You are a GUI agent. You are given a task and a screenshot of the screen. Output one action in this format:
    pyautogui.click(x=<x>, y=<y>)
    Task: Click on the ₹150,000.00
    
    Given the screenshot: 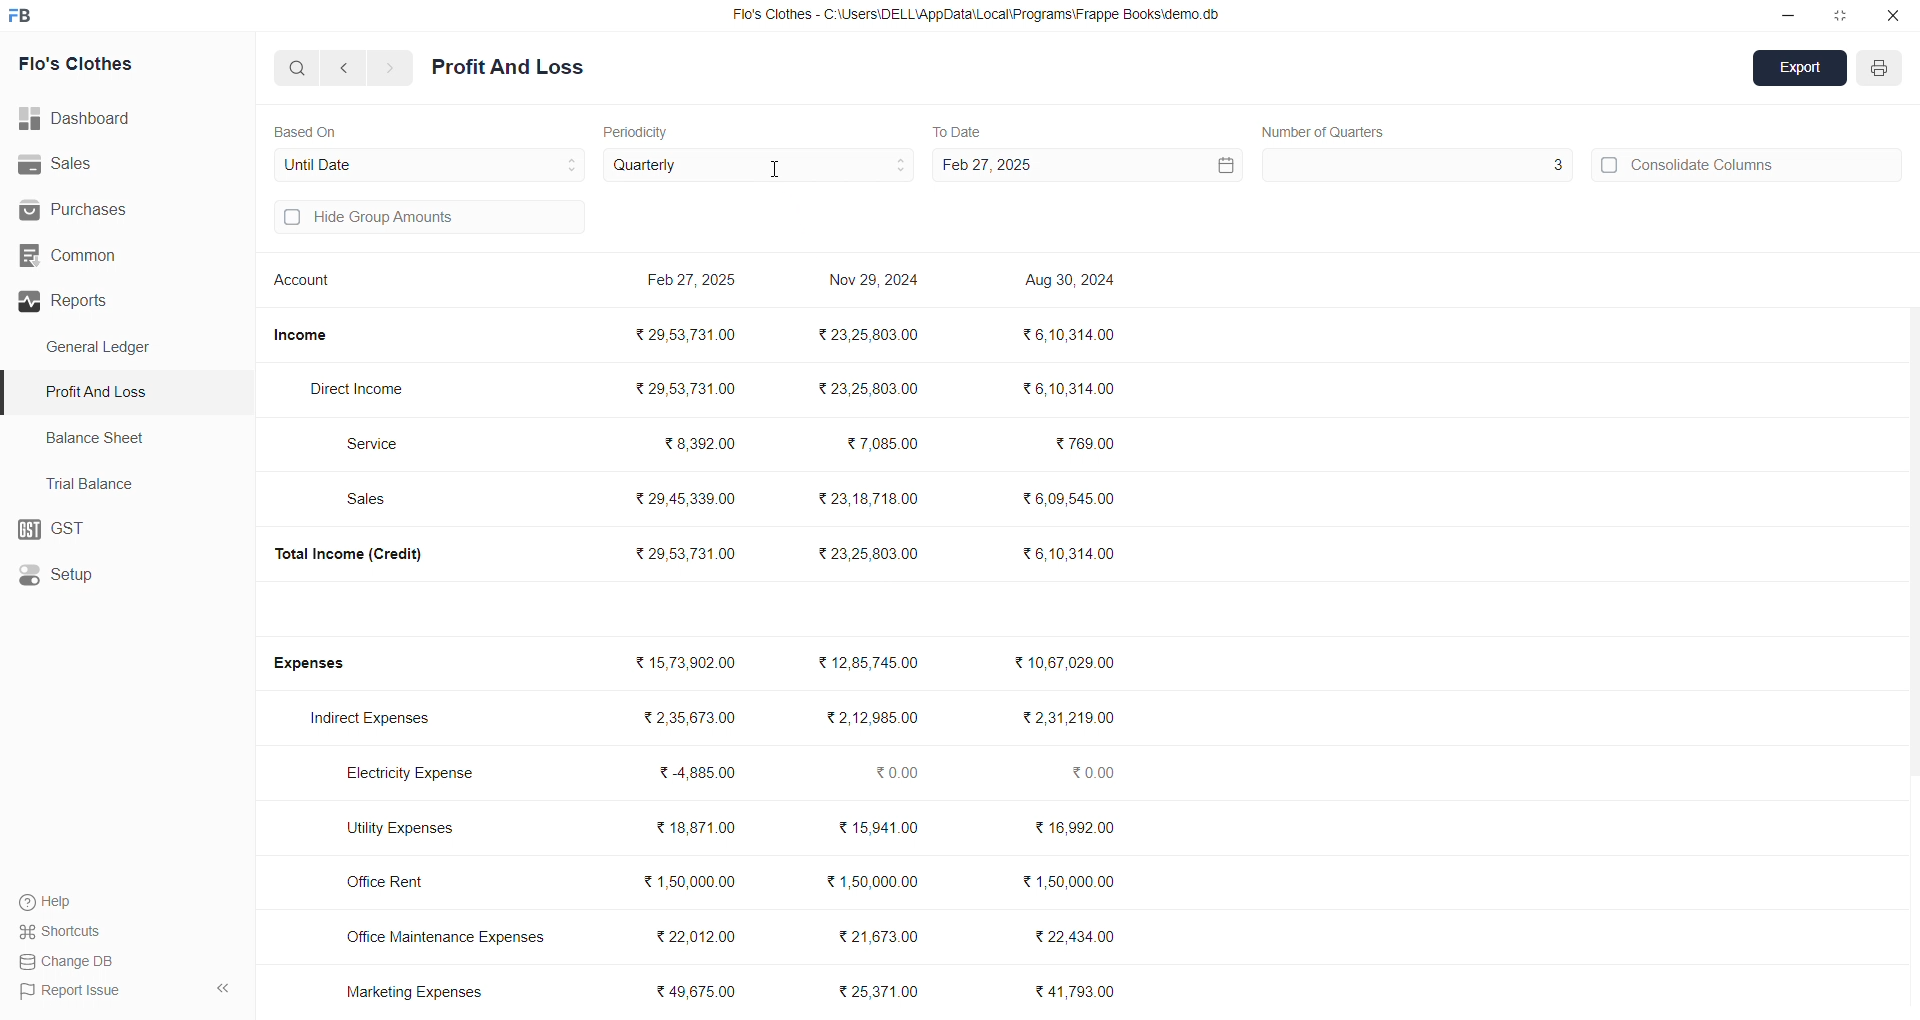 What is the action you would take?
    pyautogui.click(x=690, y=881)
    